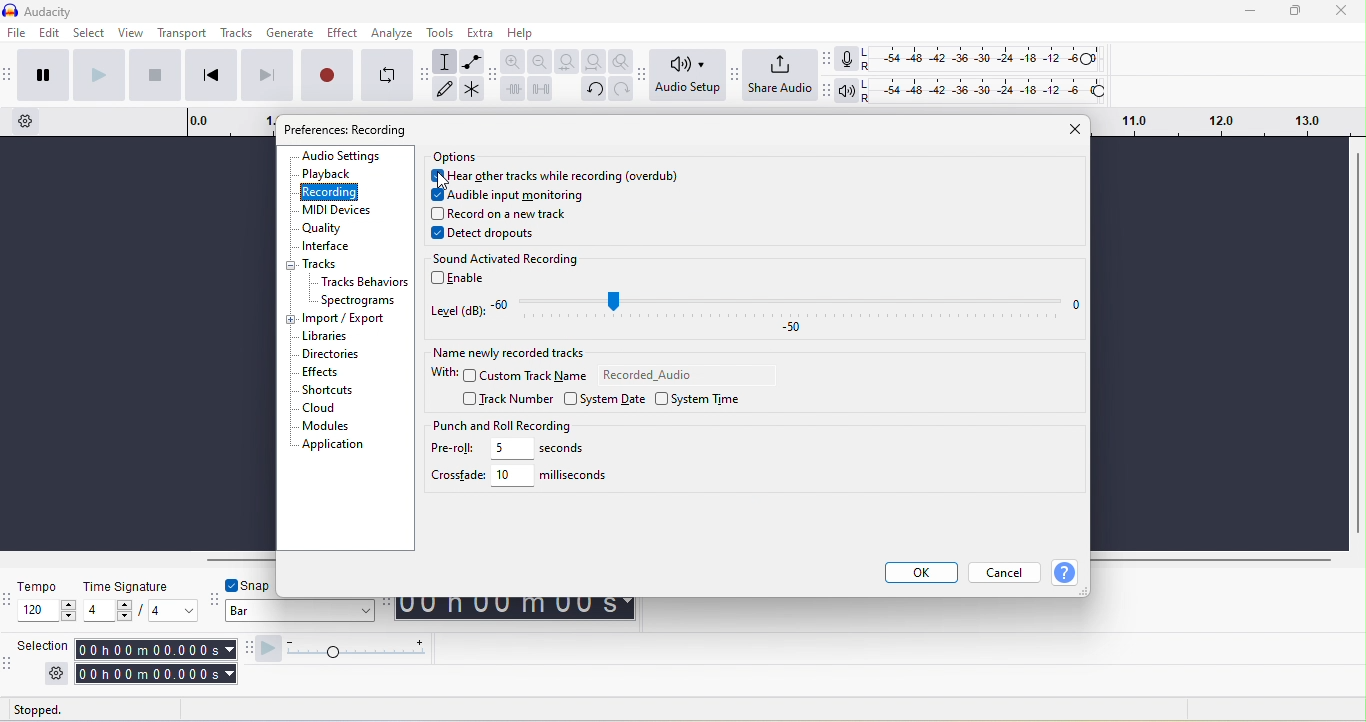 This screenshot has height=722, width=1366. I want to click on detect dropouts, so click(485, 234).